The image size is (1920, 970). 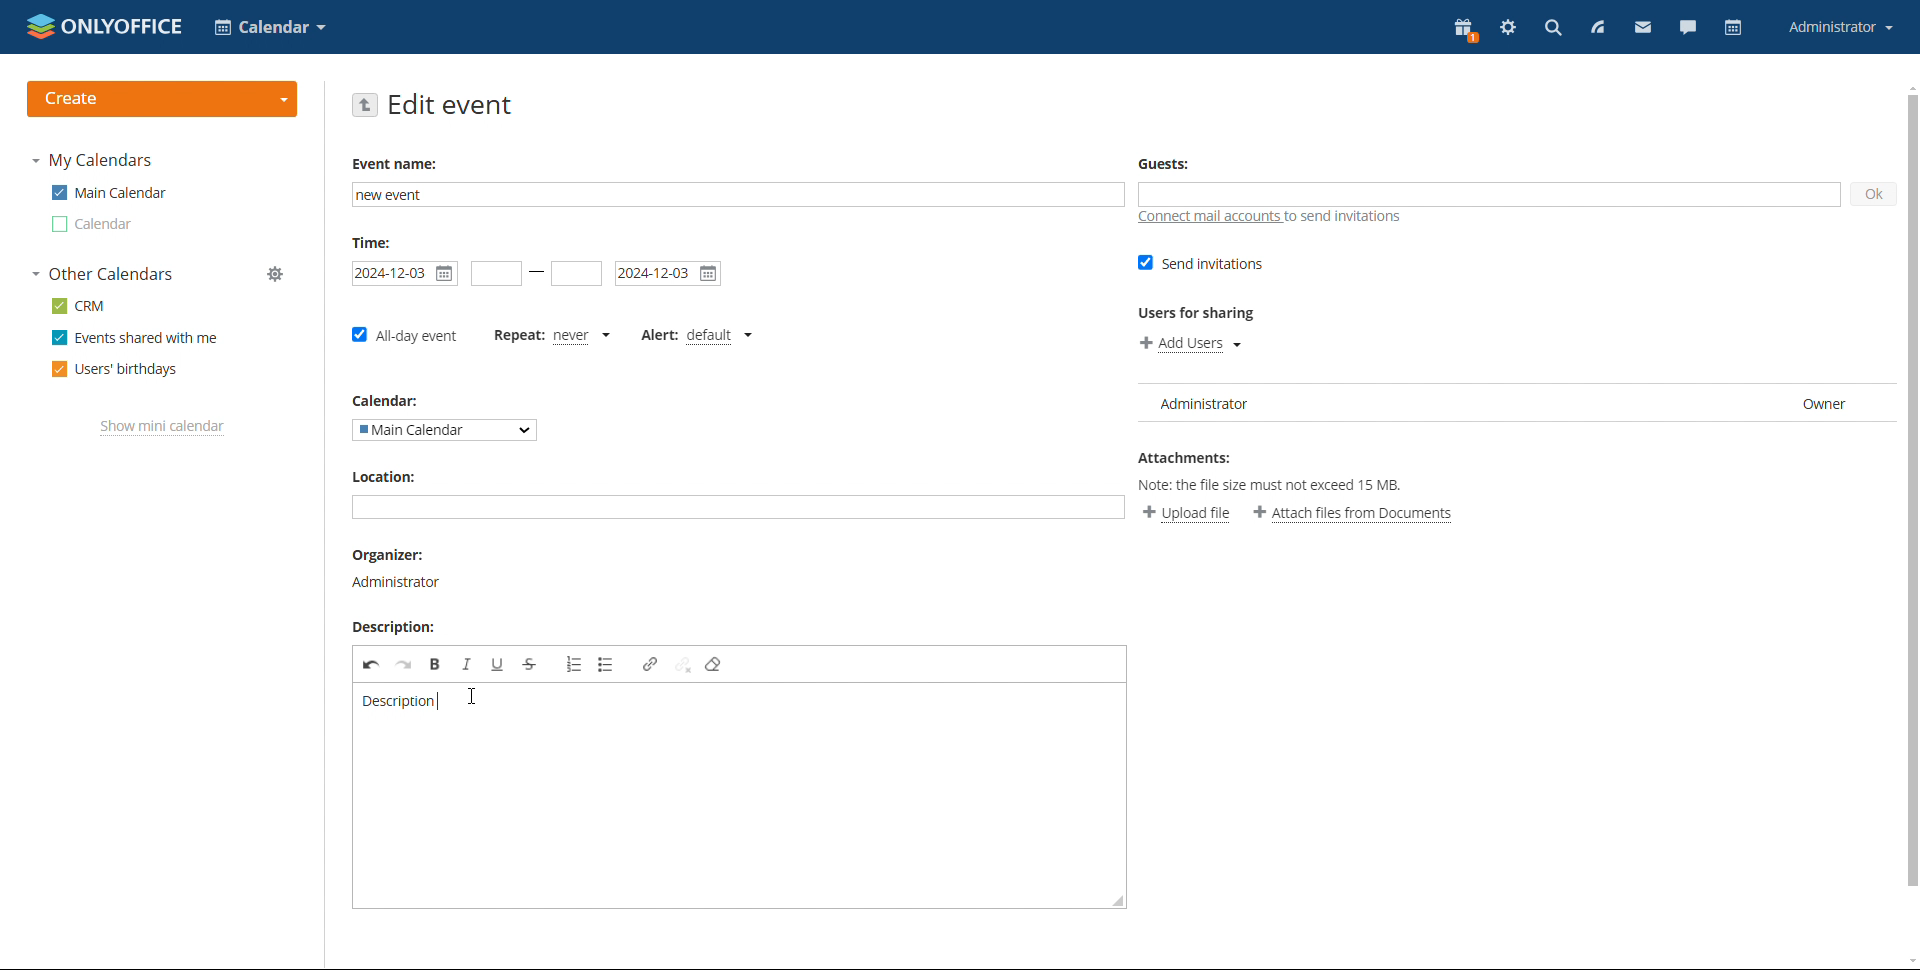 What do you see at coordinates (1488, 194) in the screenshot?
I see `add guests` at bounding box center [1488, 194].